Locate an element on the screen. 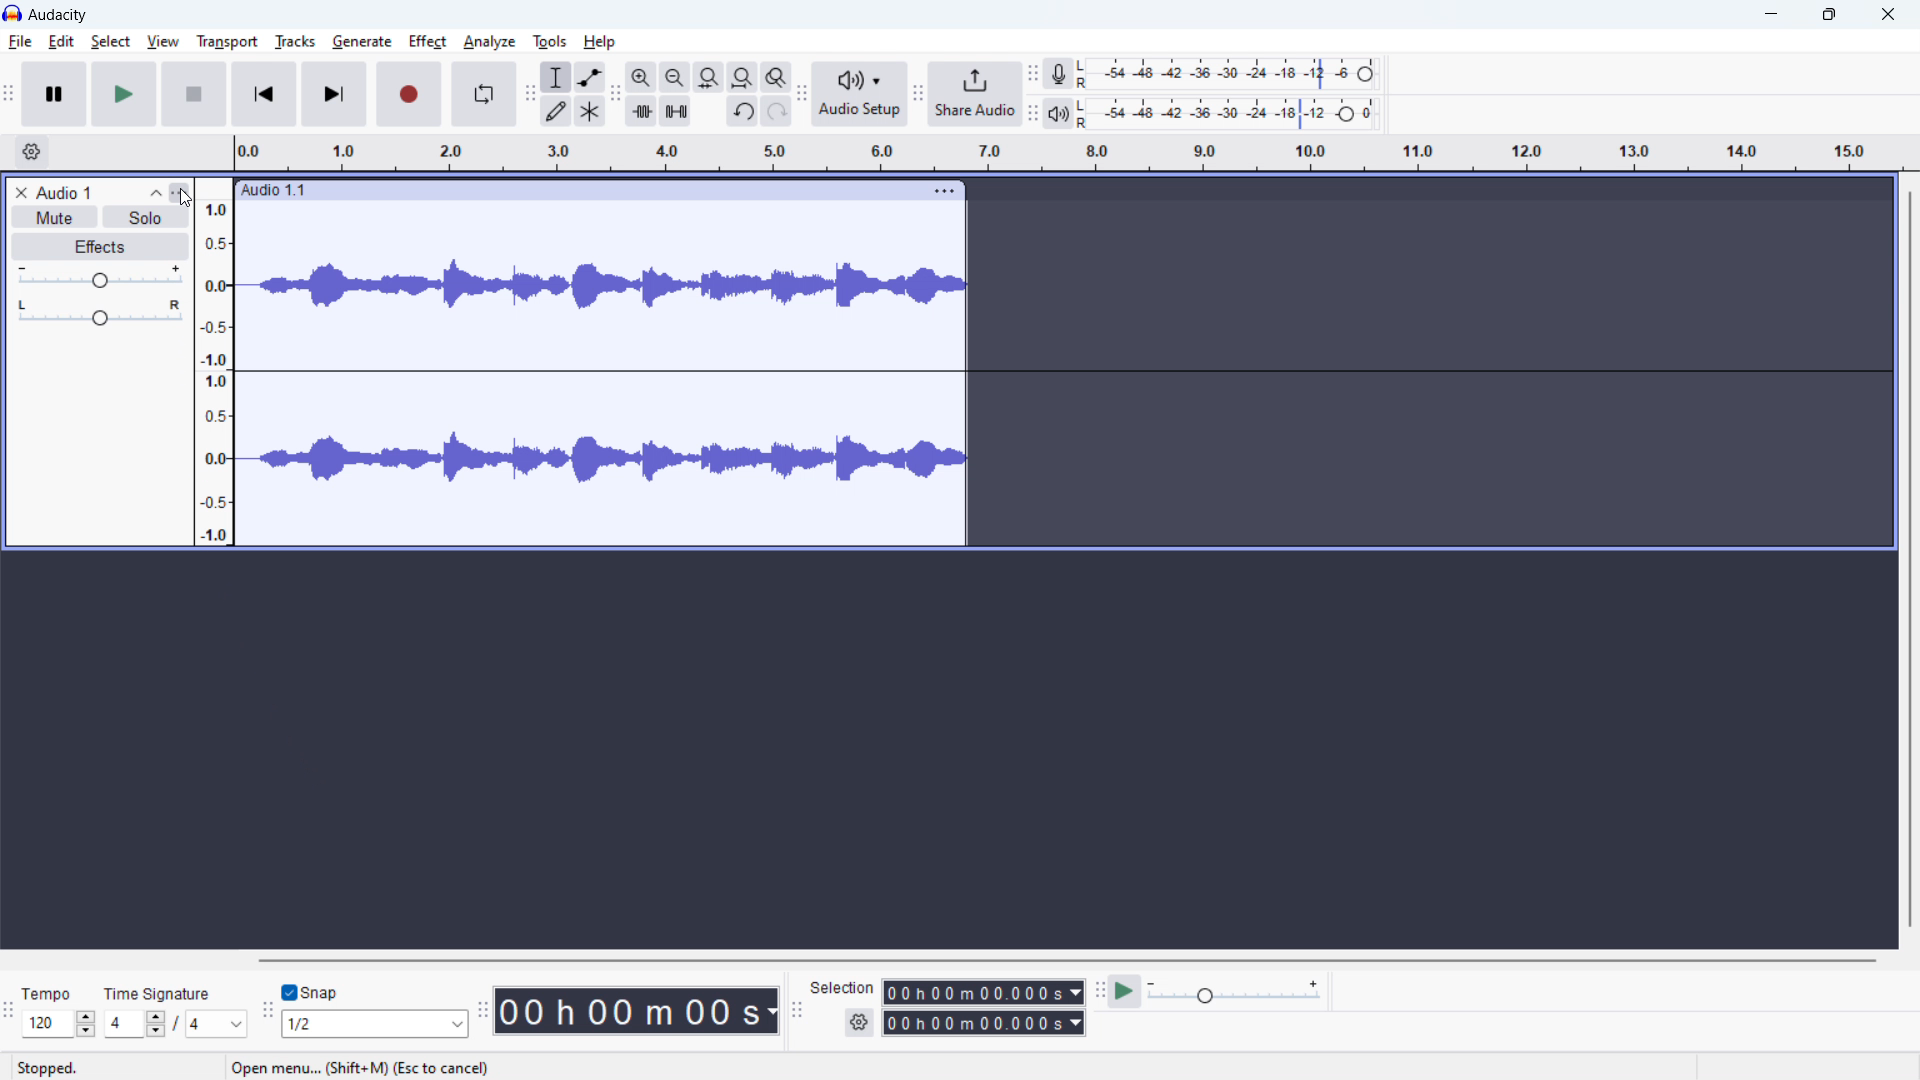 The width and height of the screenshot is (1920, 1080). draw tool is located at coordinates (555, 110).